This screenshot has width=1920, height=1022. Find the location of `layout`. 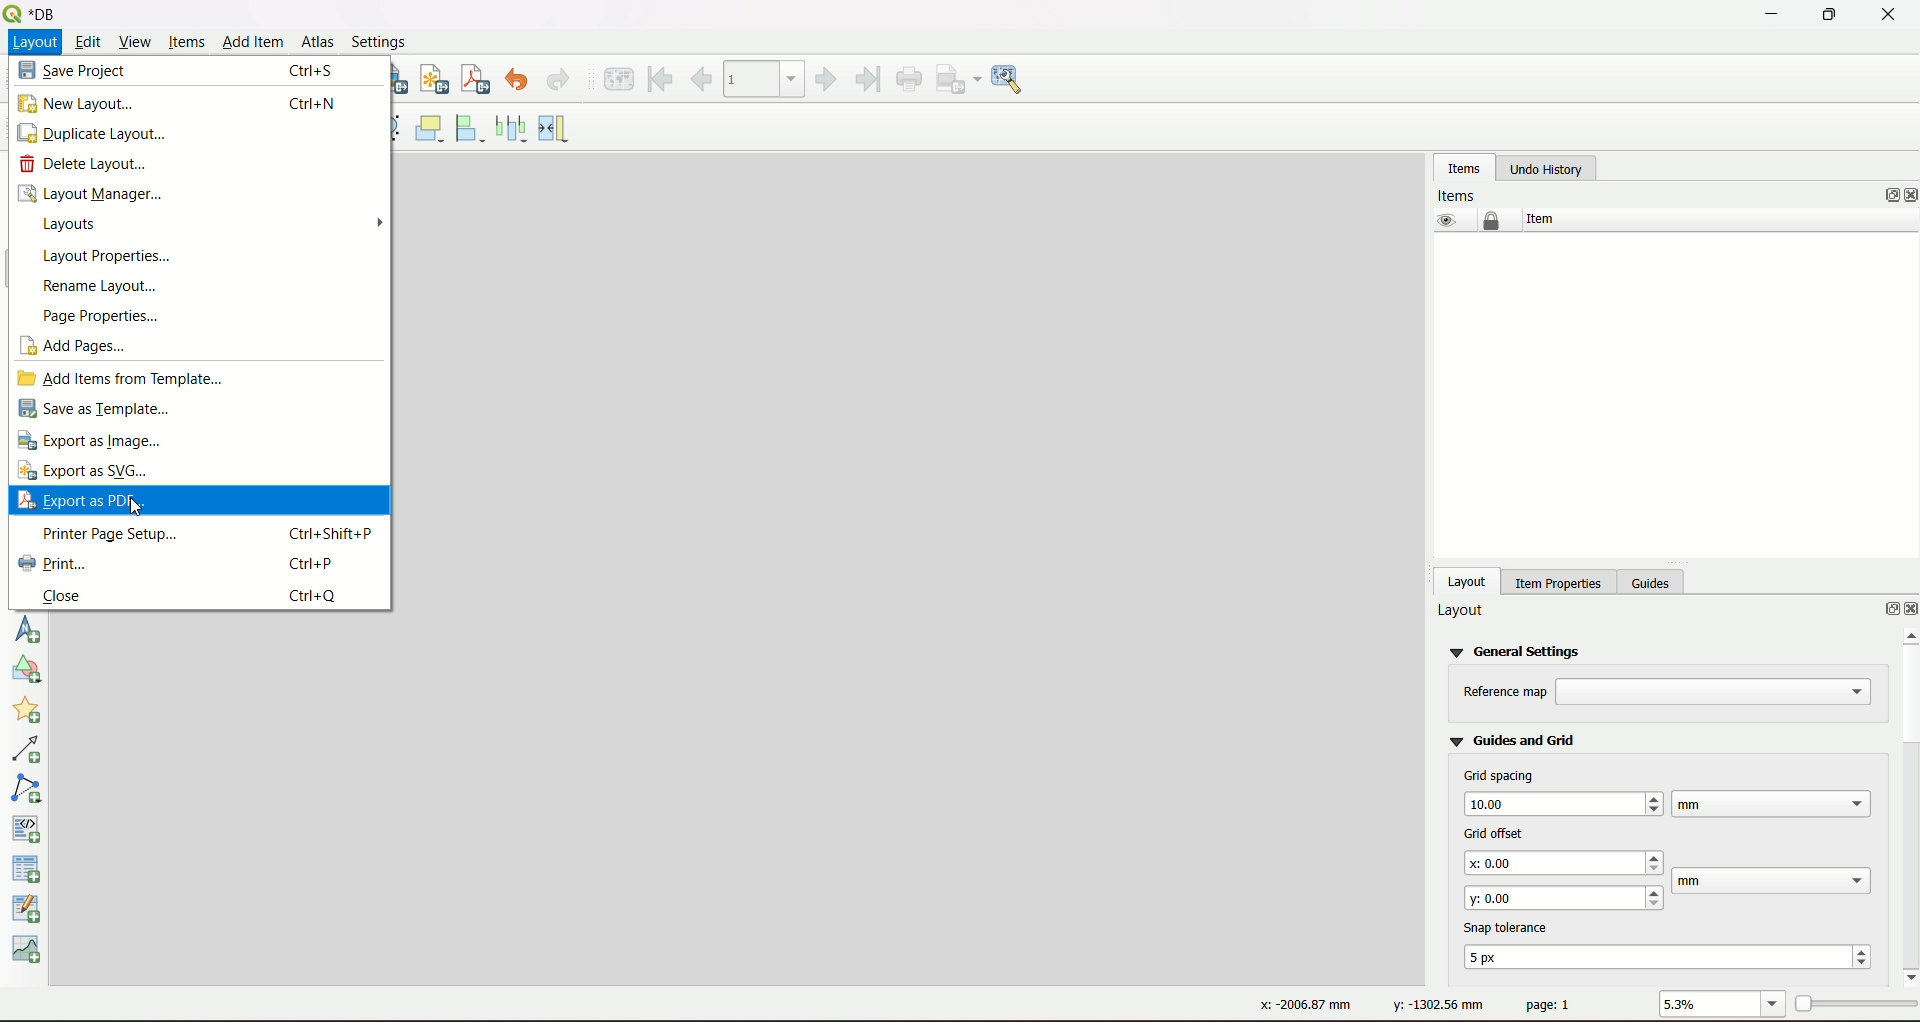

layout is located at coordinates (1468, 580).